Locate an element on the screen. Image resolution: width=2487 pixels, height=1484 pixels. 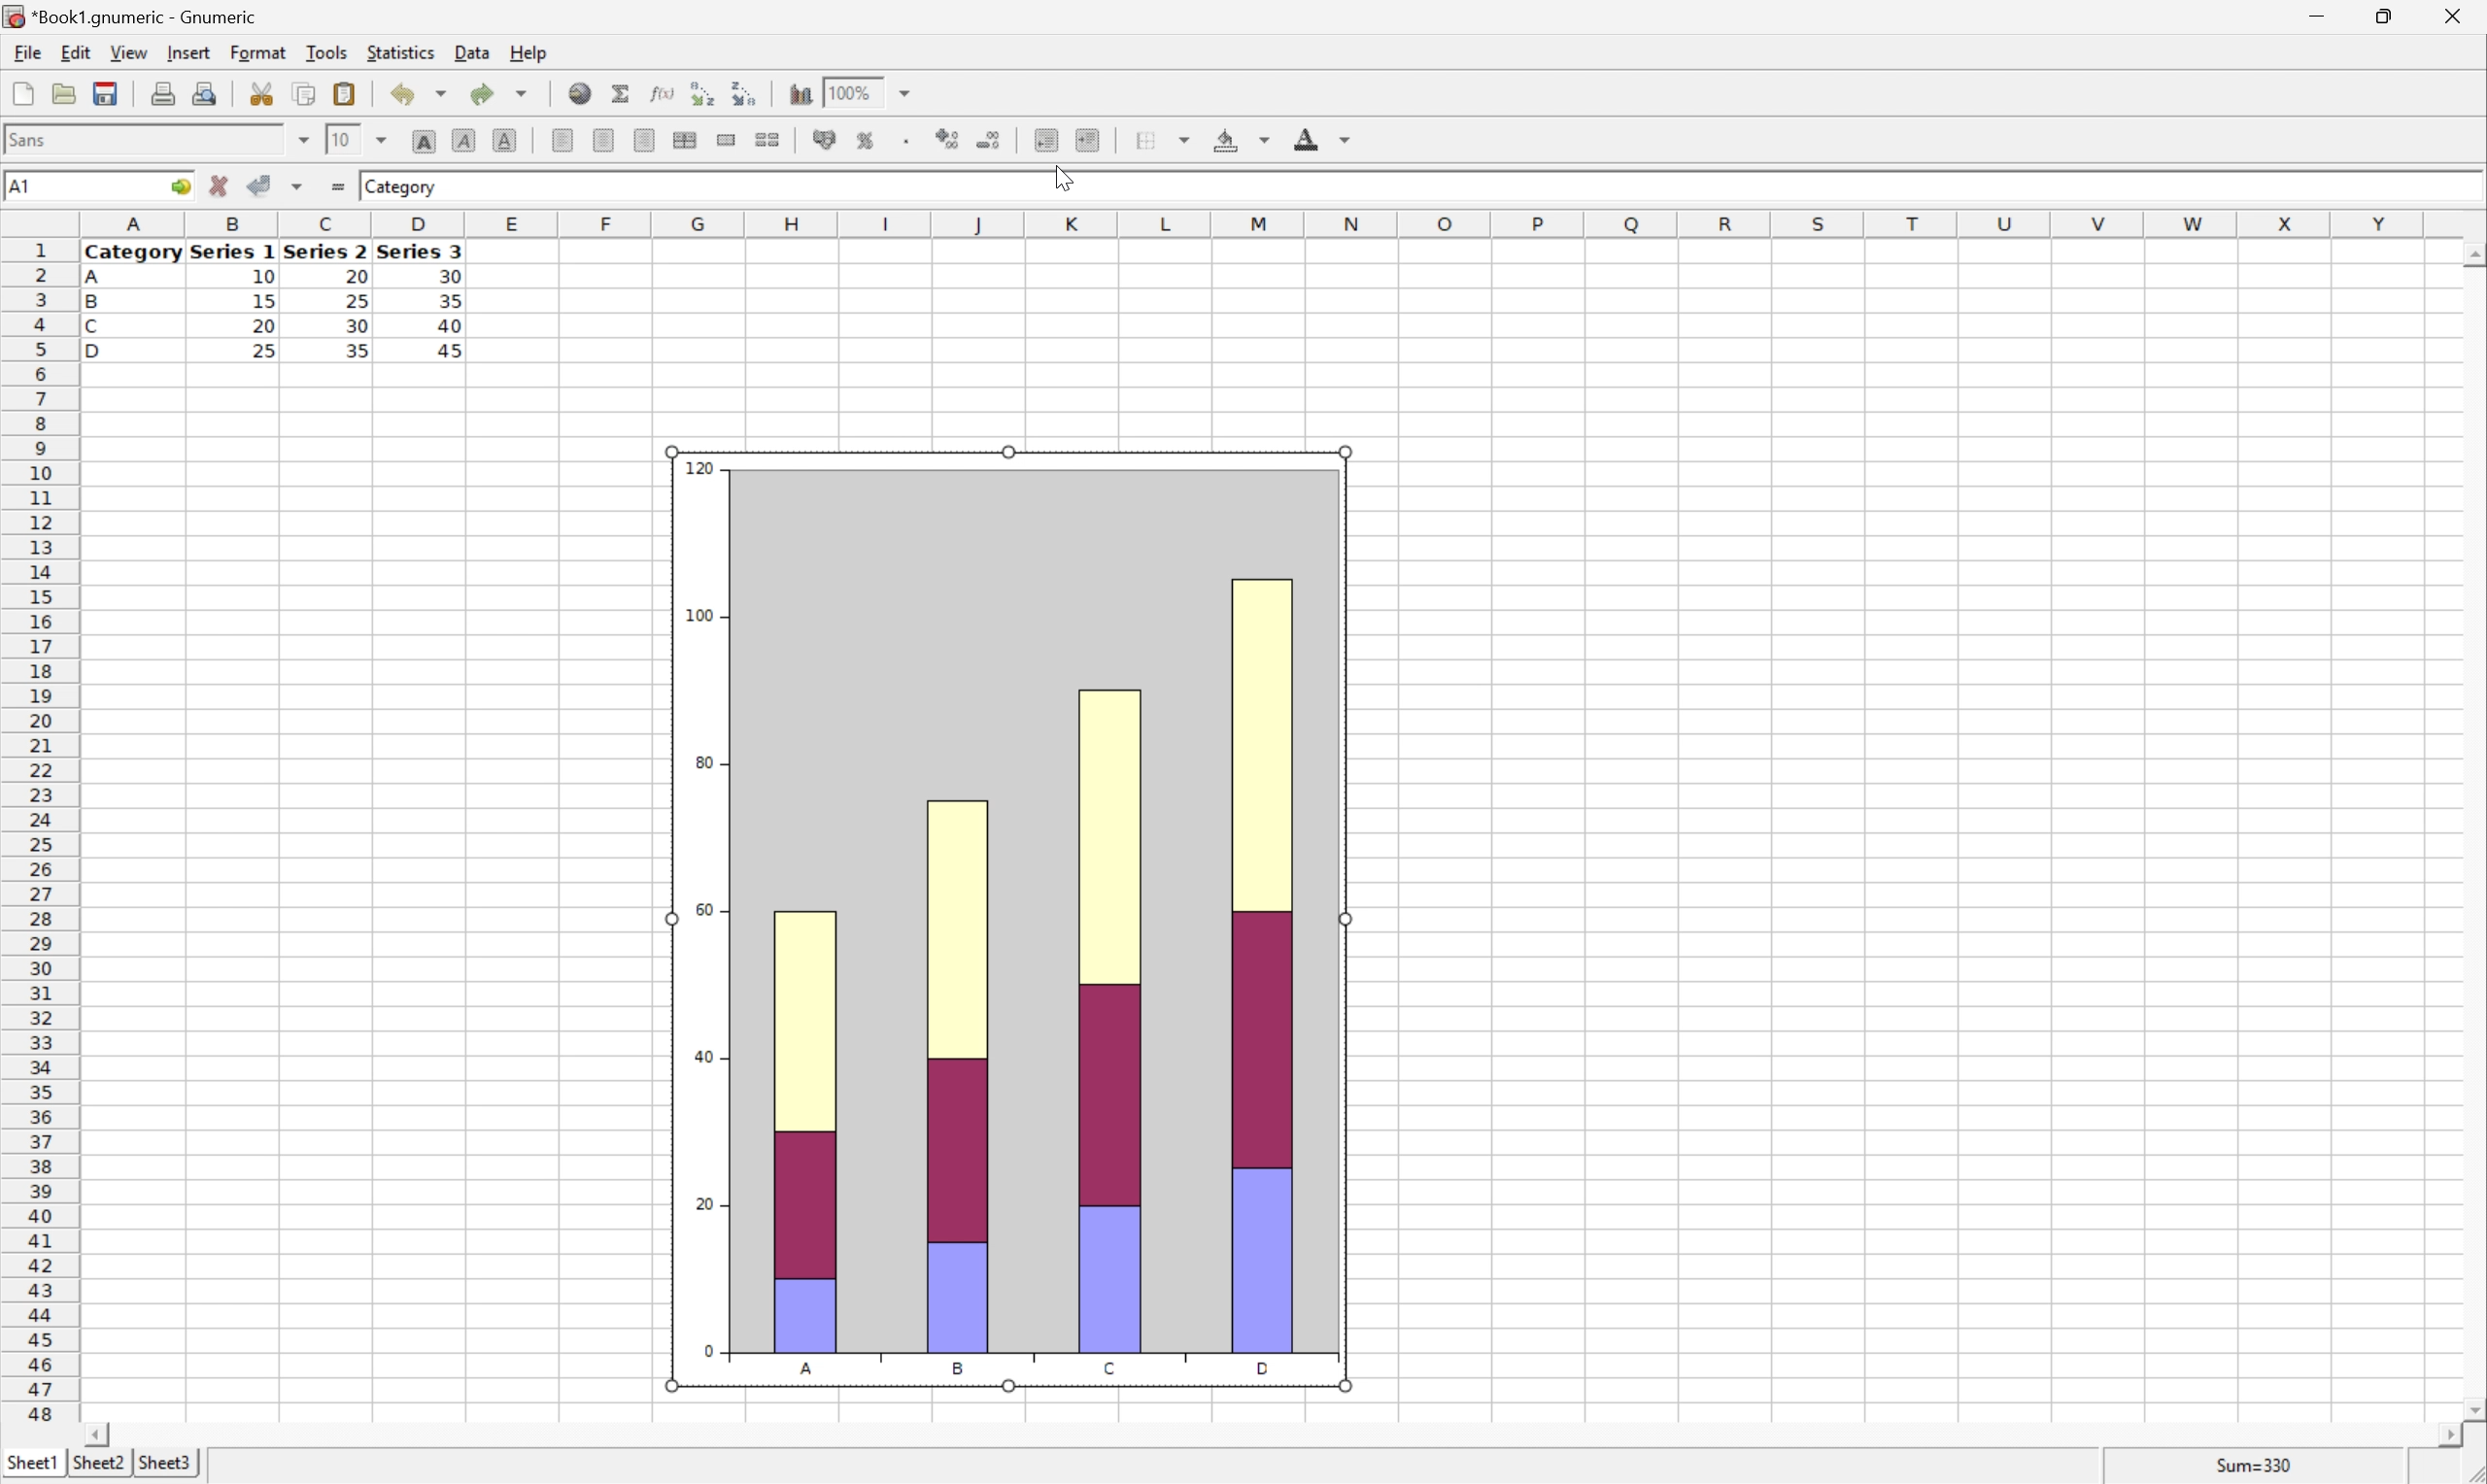
Save current workbook is located at coordinates (104, 92).